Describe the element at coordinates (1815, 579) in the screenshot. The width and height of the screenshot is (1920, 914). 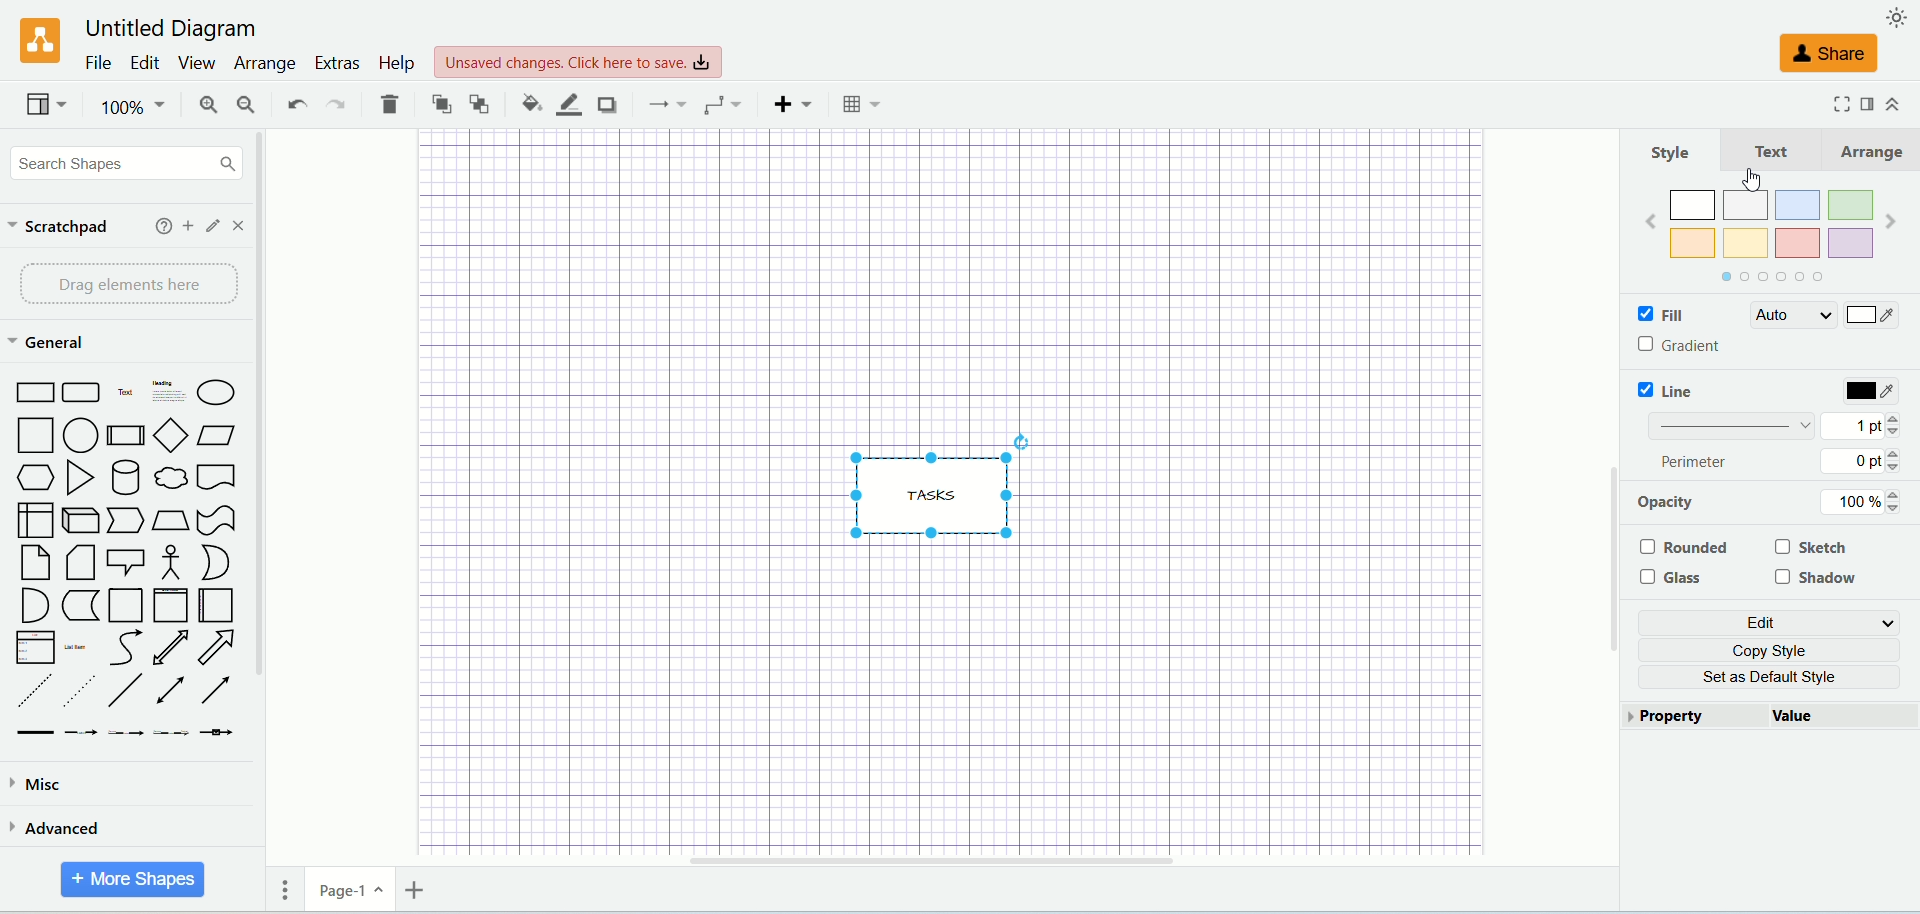
I see `shadow` at that location.